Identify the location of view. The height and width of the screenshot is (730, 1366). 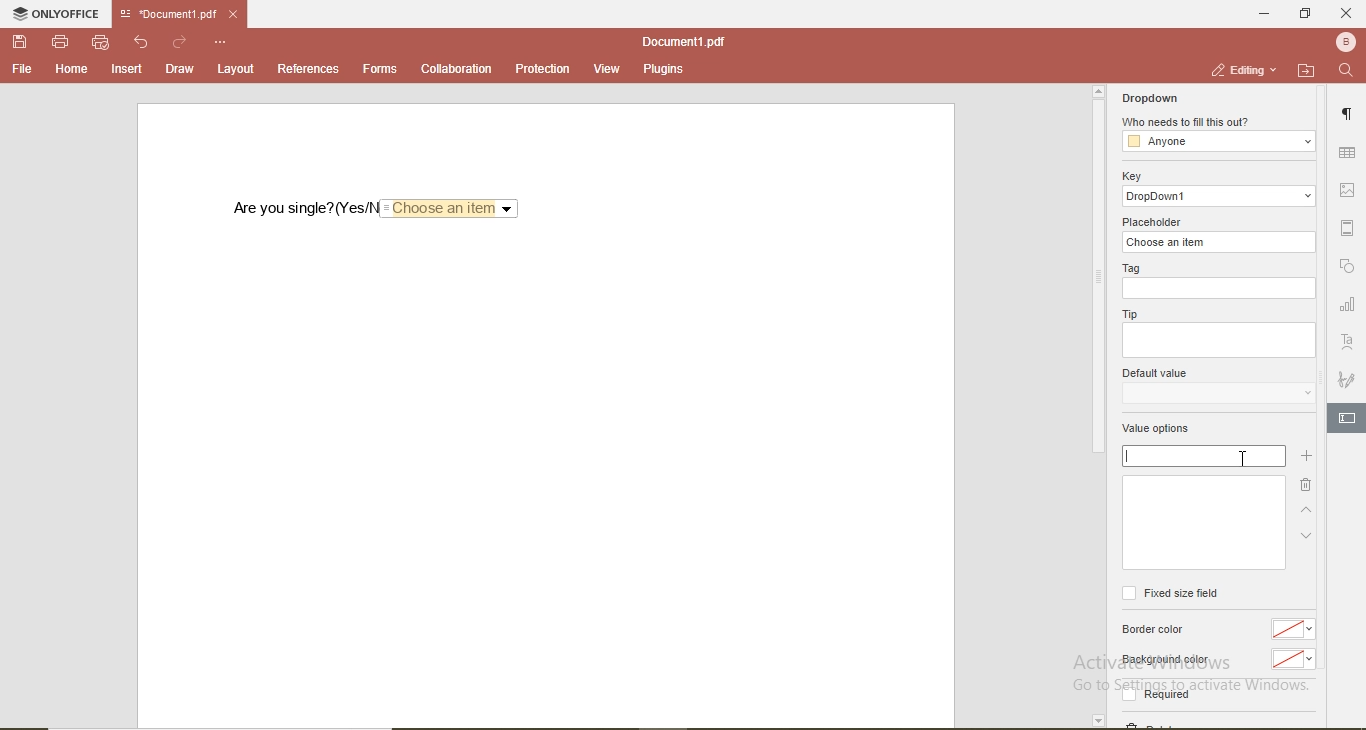
(607, 69).